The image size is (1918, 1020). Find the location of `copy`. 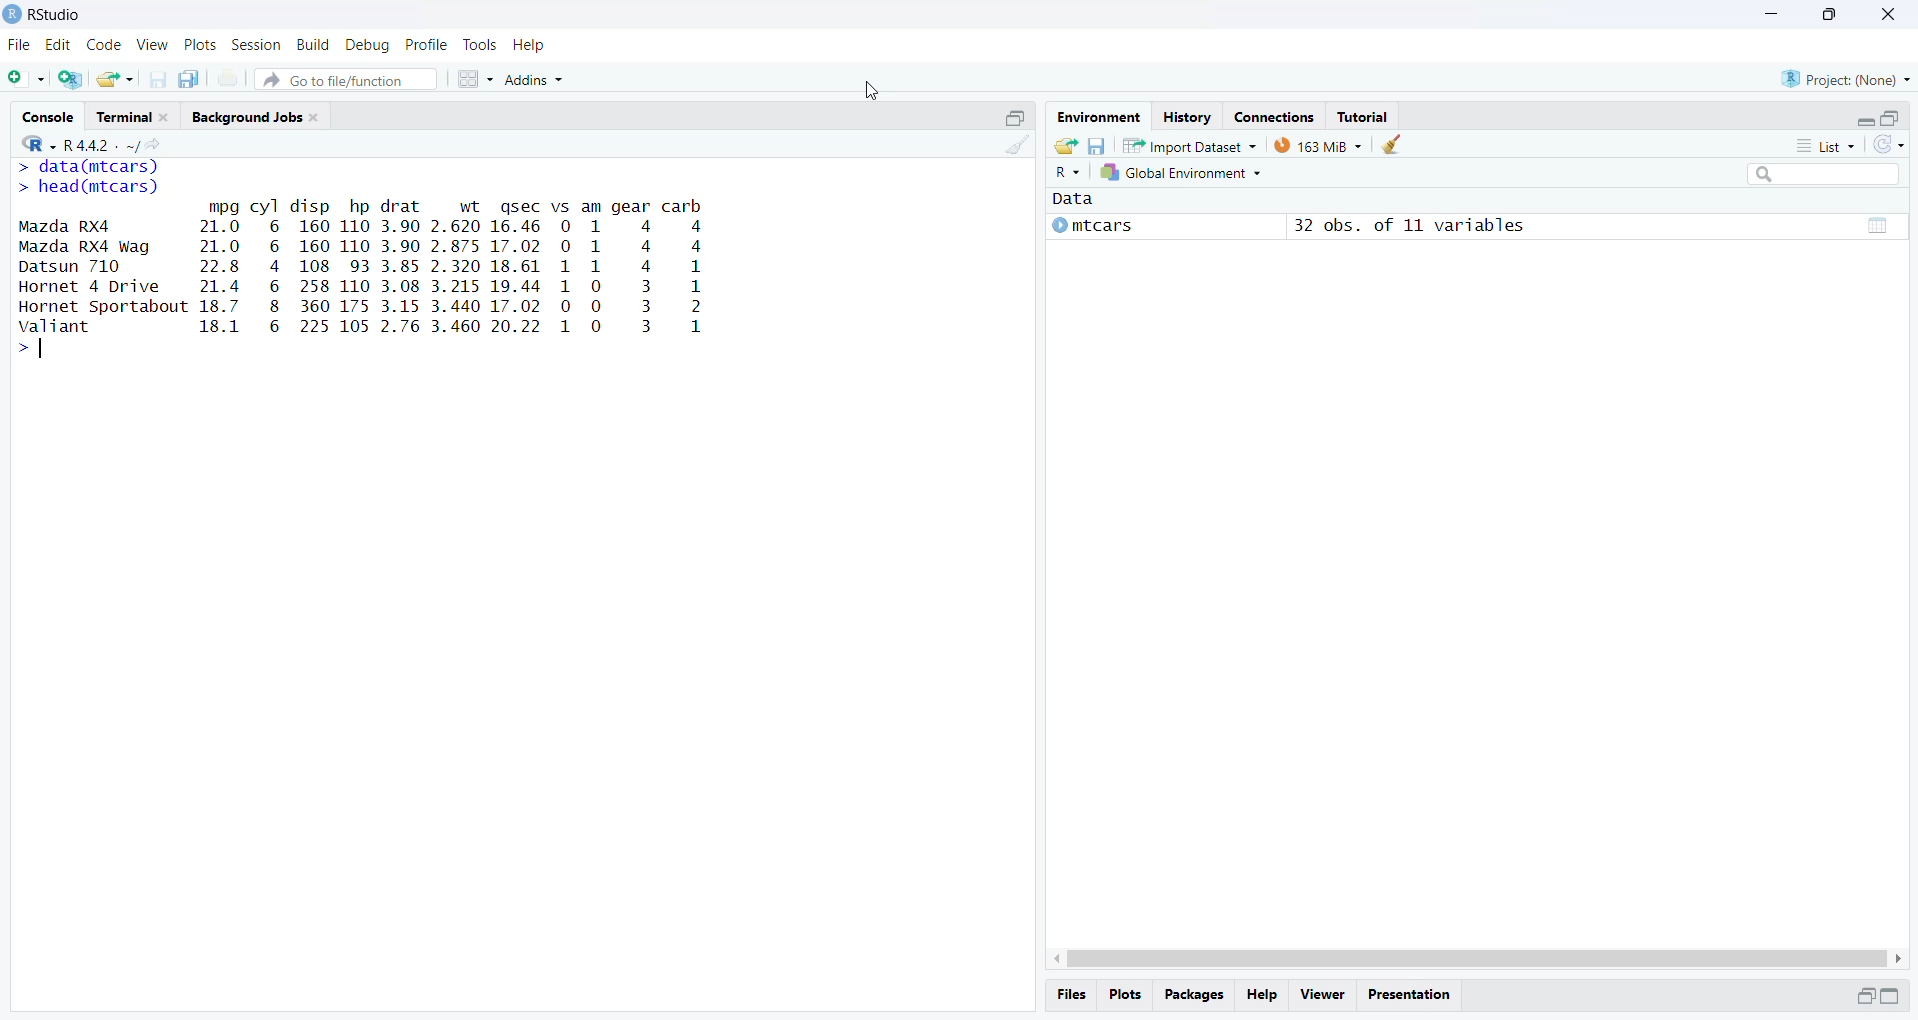

copy is located at coordinates (190, 79).